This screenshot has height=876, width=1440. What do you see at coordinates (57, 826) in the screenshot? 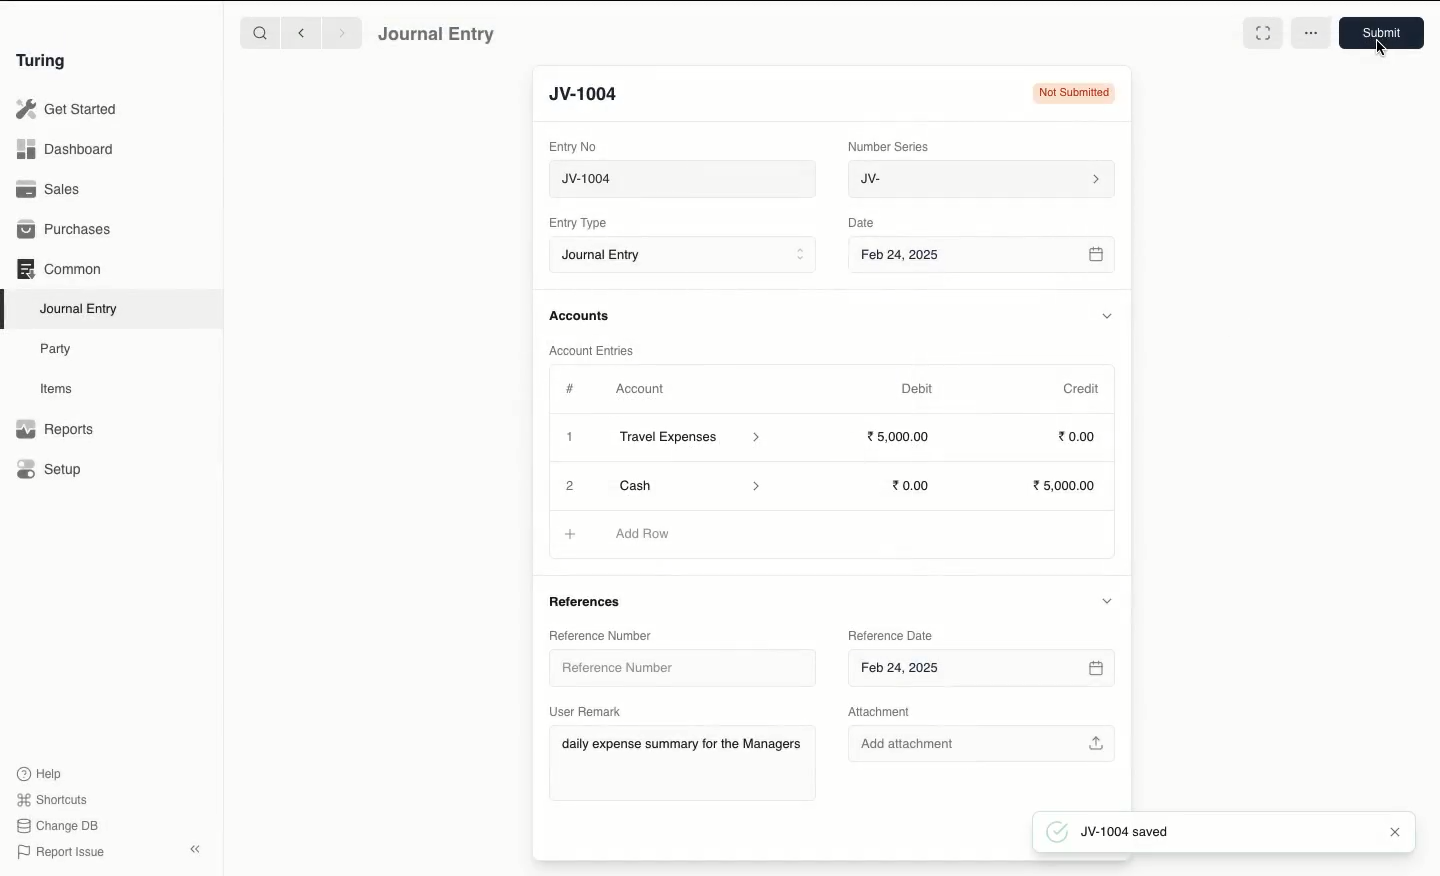
I see `Change DB` at bounding box center [57, 826].